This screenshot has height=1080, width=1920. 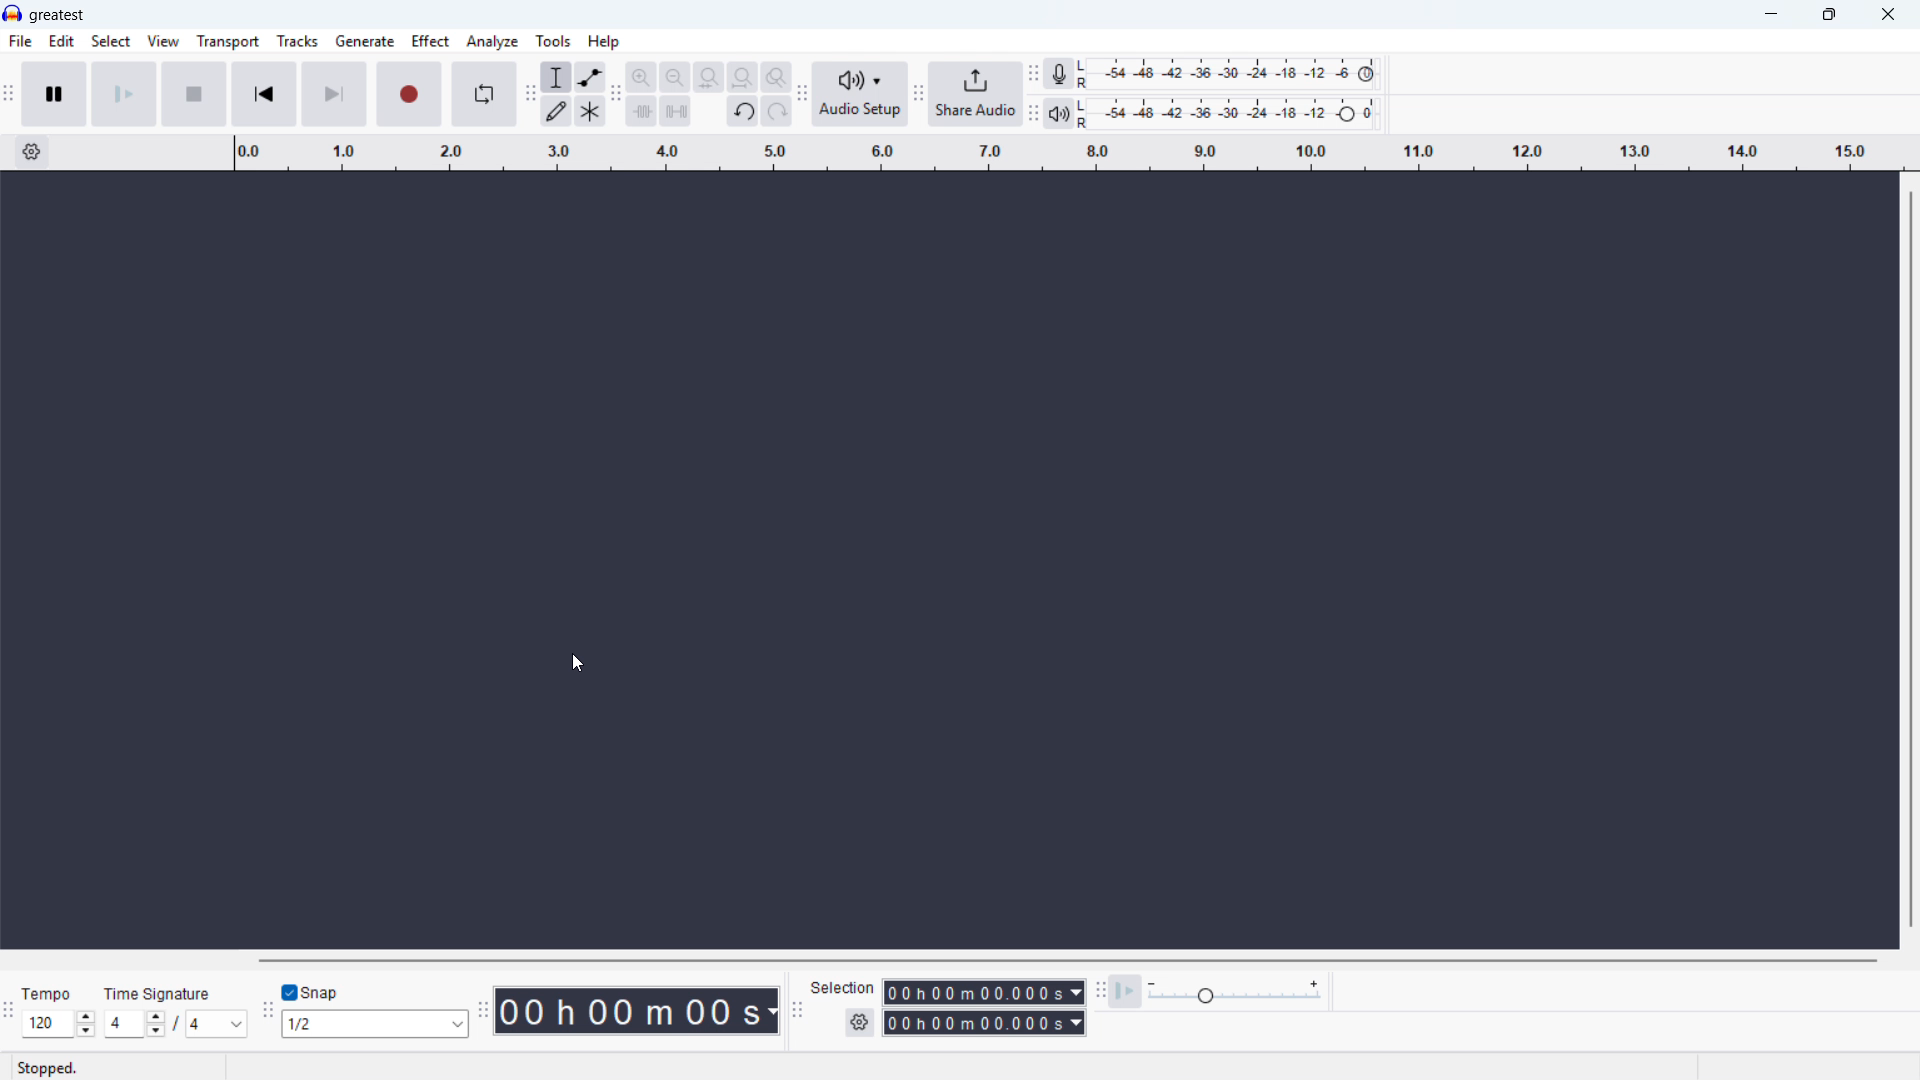 I want to click on Transport toolbar , so click(x=9, y=97).